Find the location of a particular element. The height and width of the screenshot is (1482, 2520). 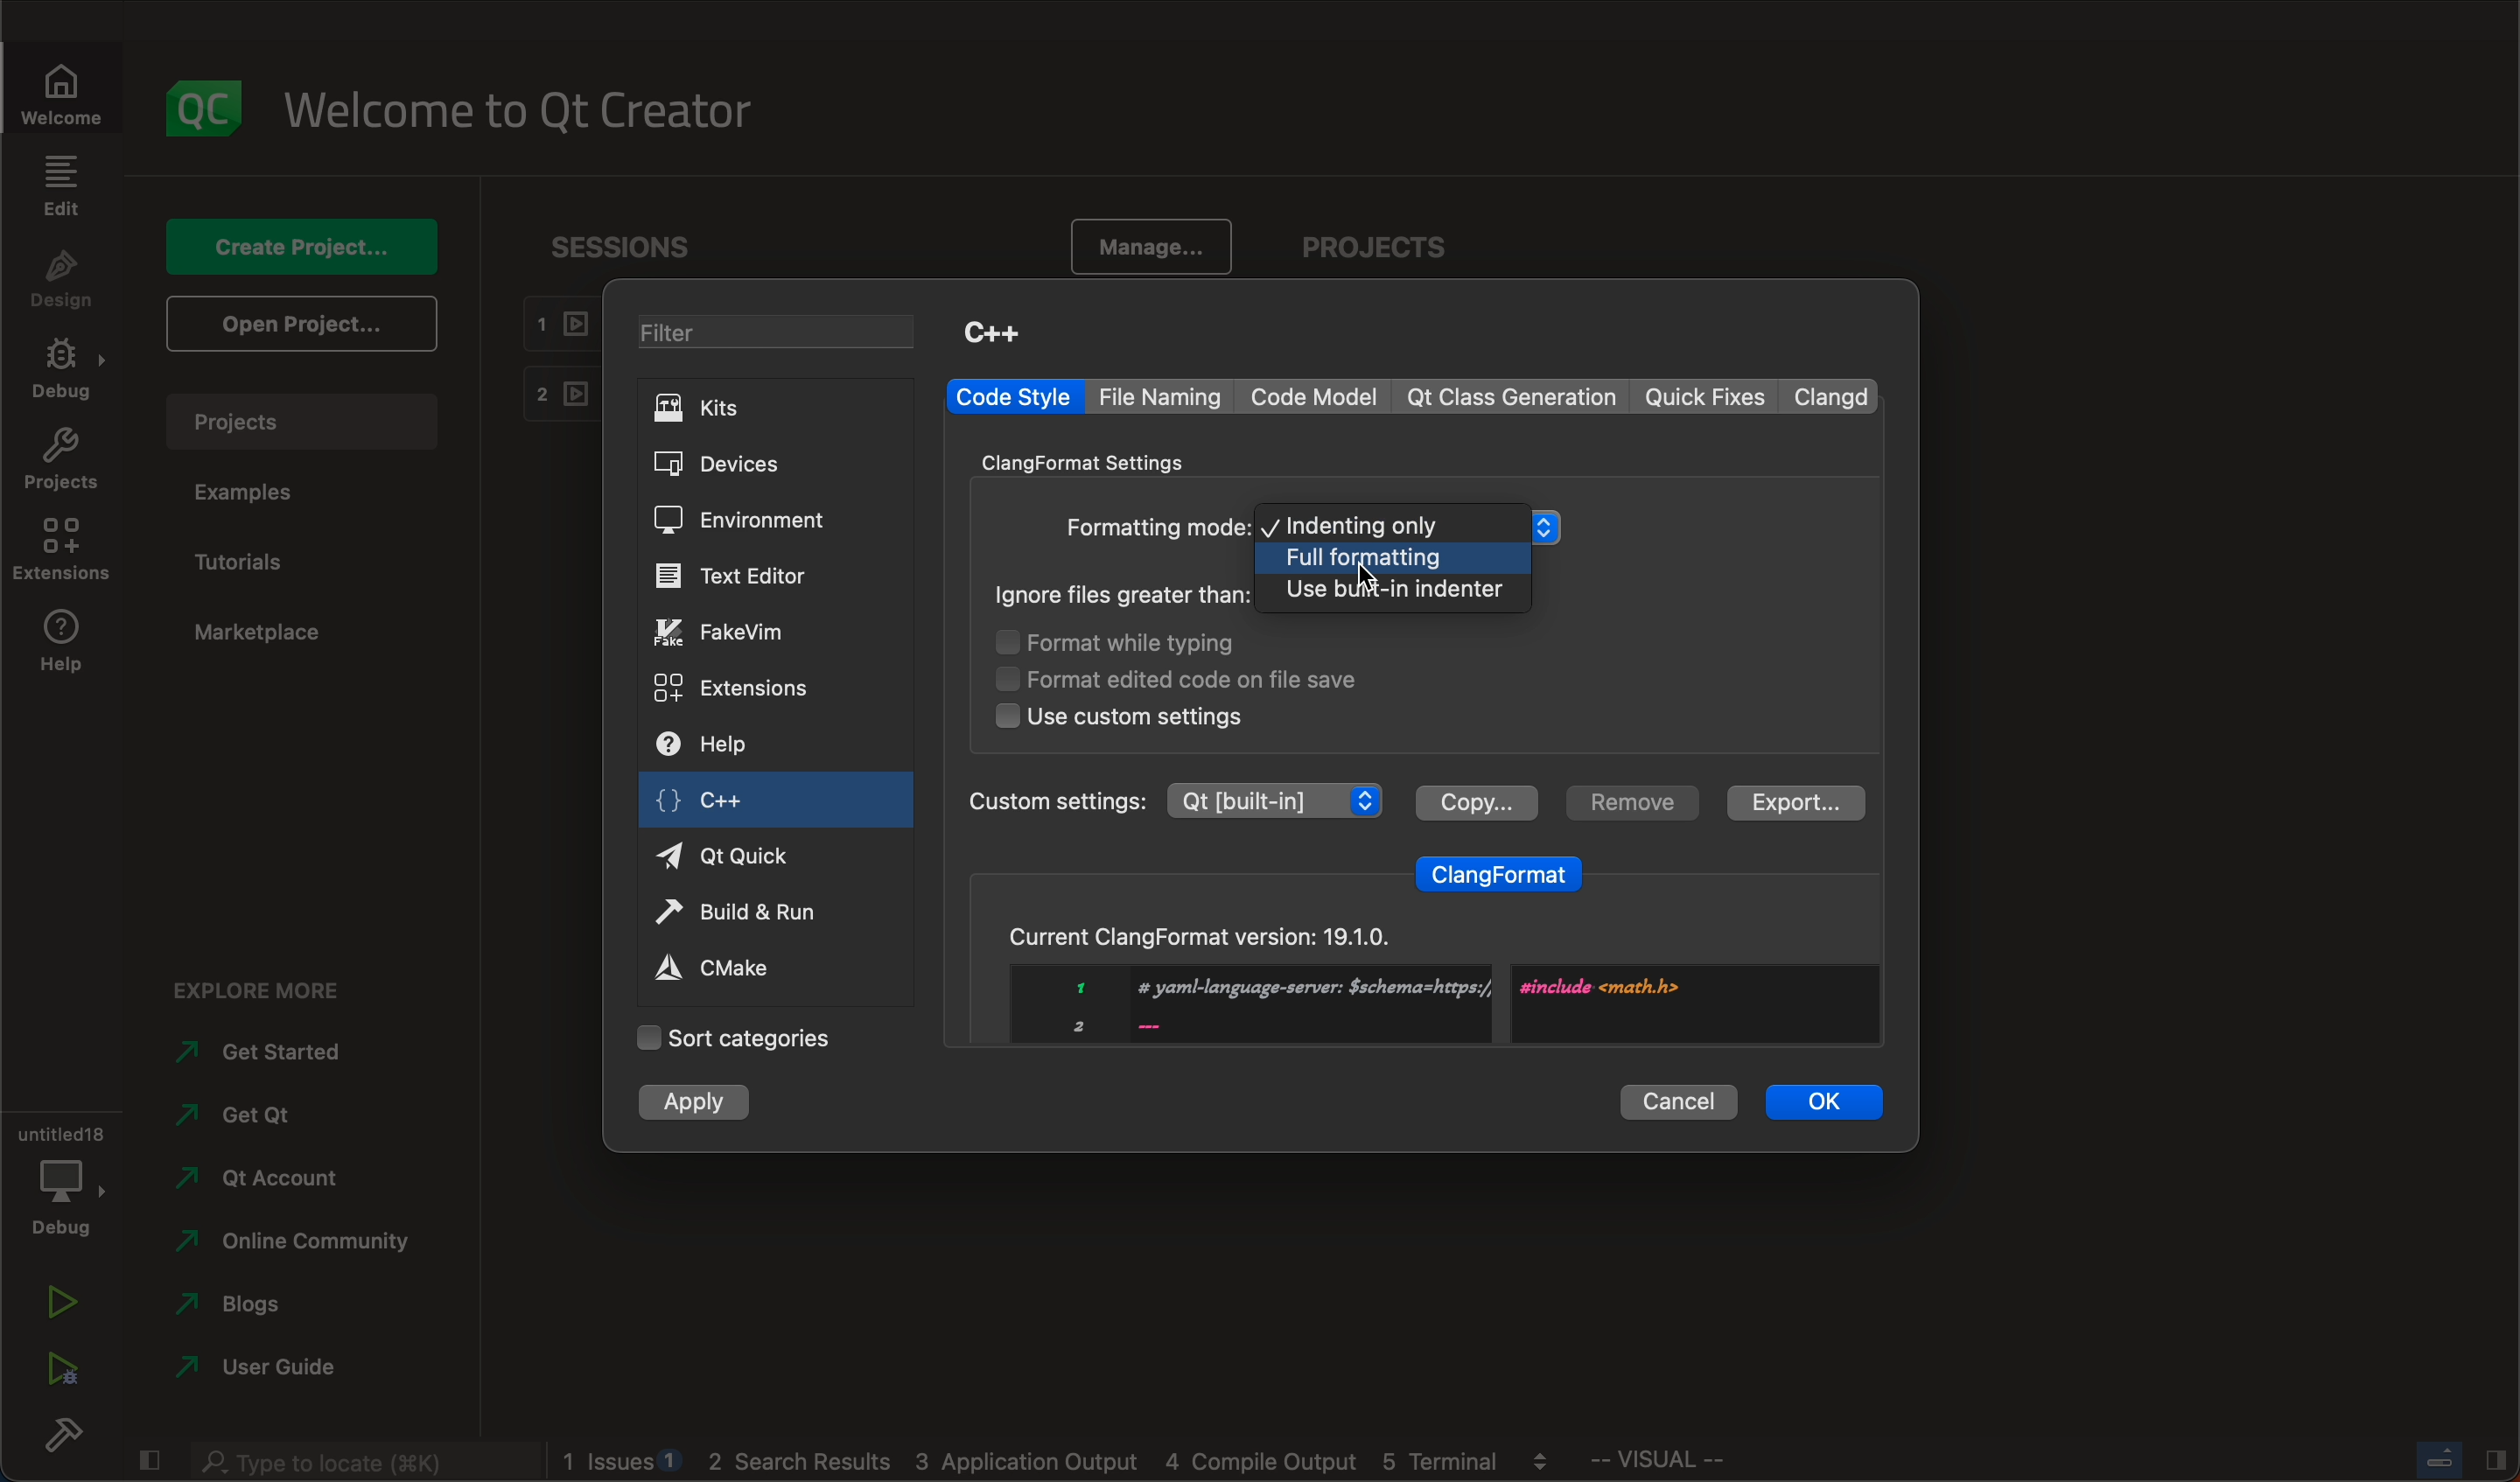

close slide bar is located at coordinates (147, 1456).